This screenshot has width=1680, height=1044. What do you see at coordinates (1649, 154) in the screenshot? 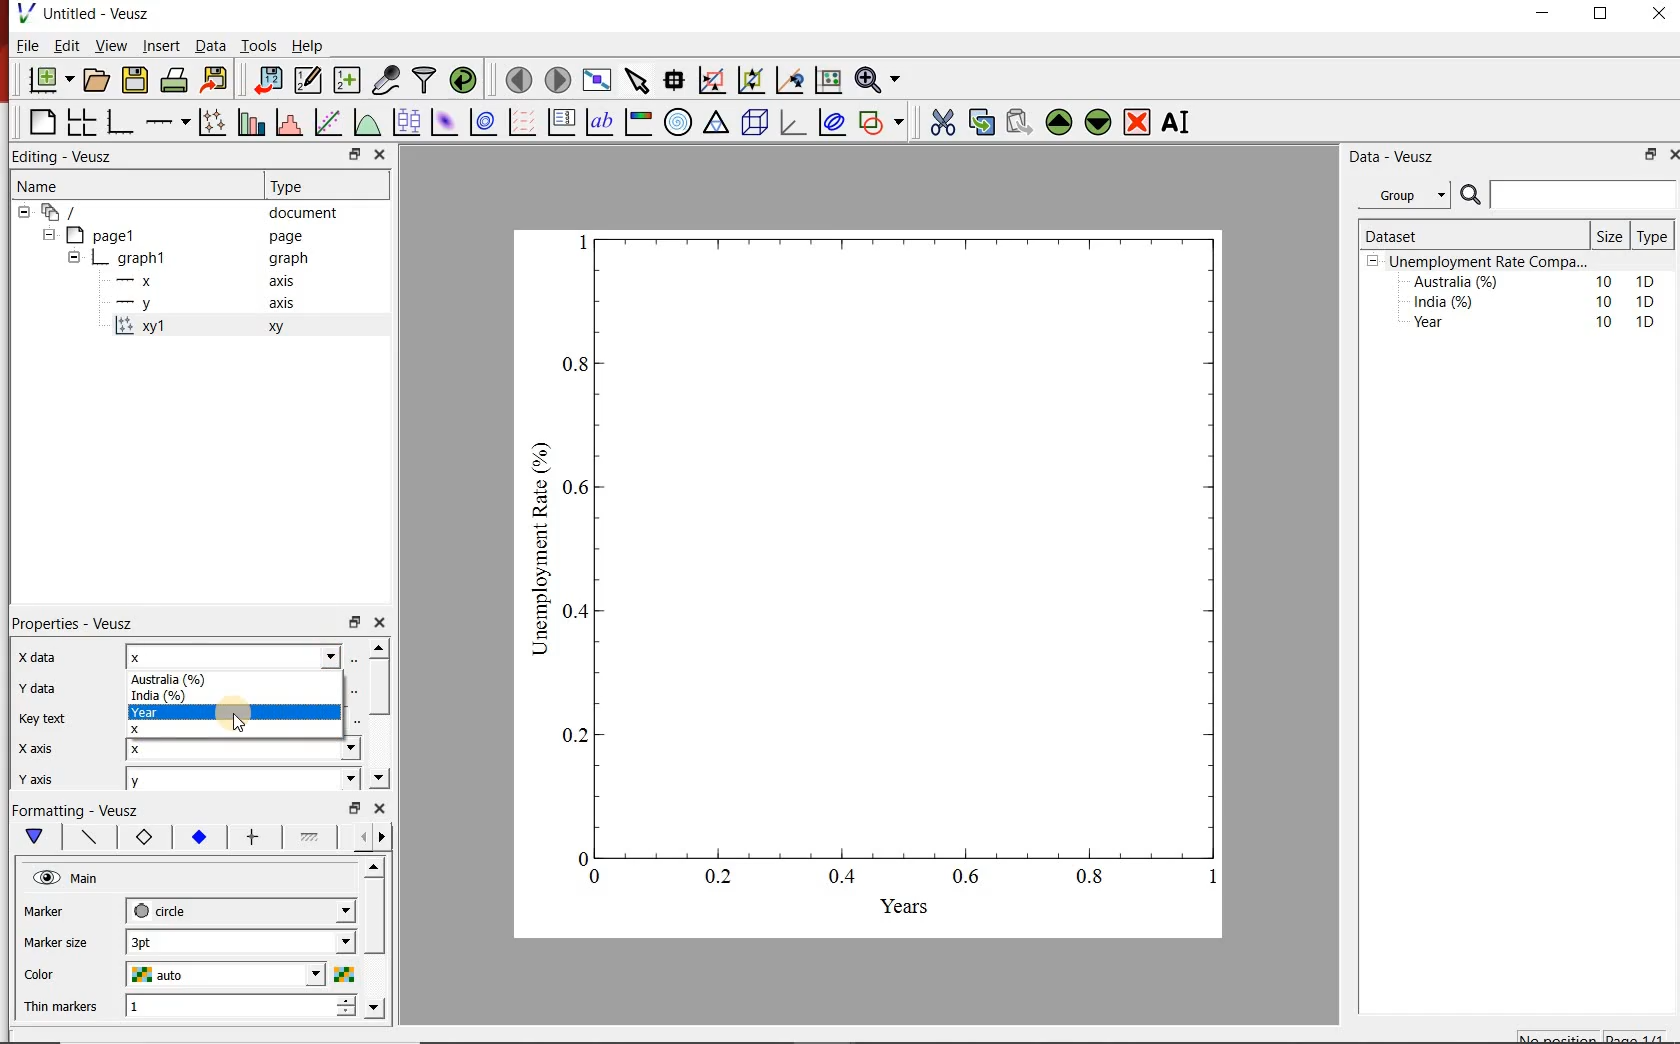
I see `minimise` at bounding box center [1649, 154].